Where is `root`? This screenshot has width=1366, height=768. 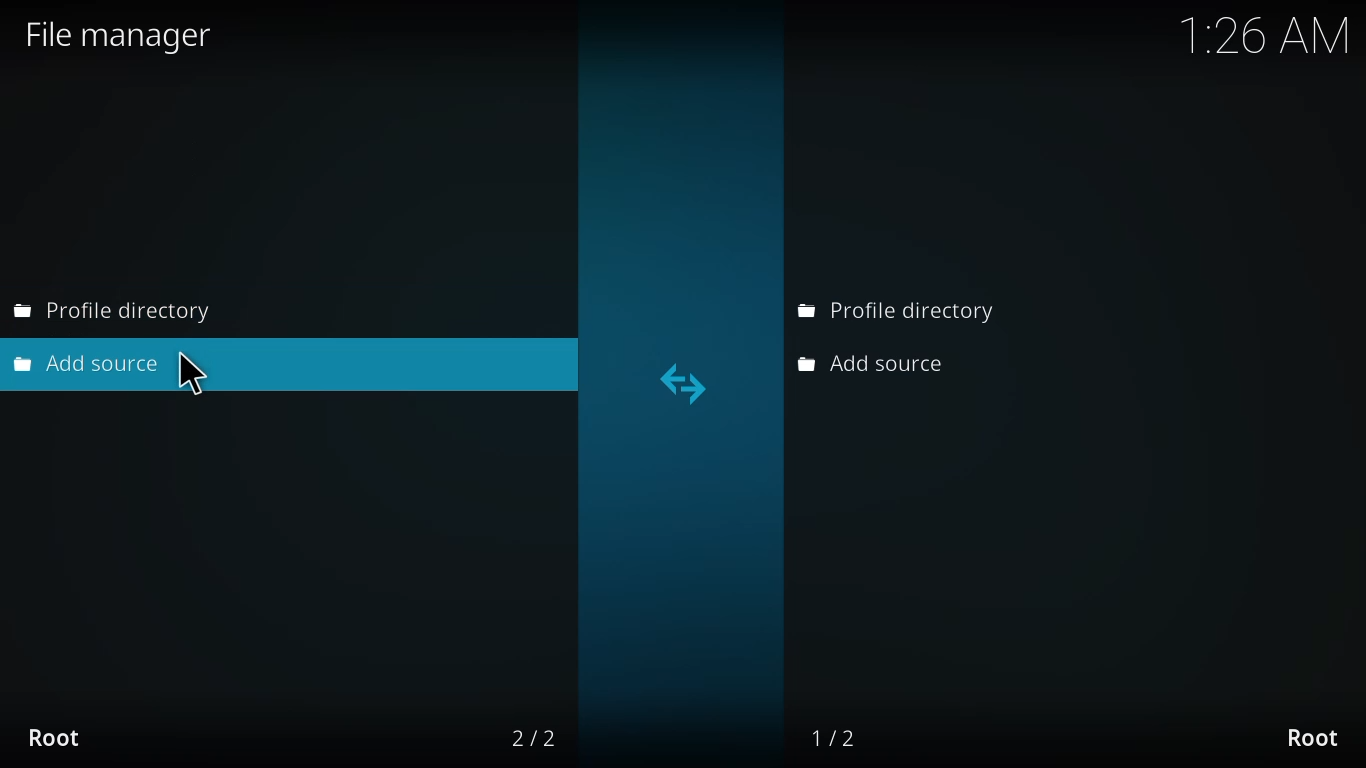 root is located at coordinates (1313, 738).